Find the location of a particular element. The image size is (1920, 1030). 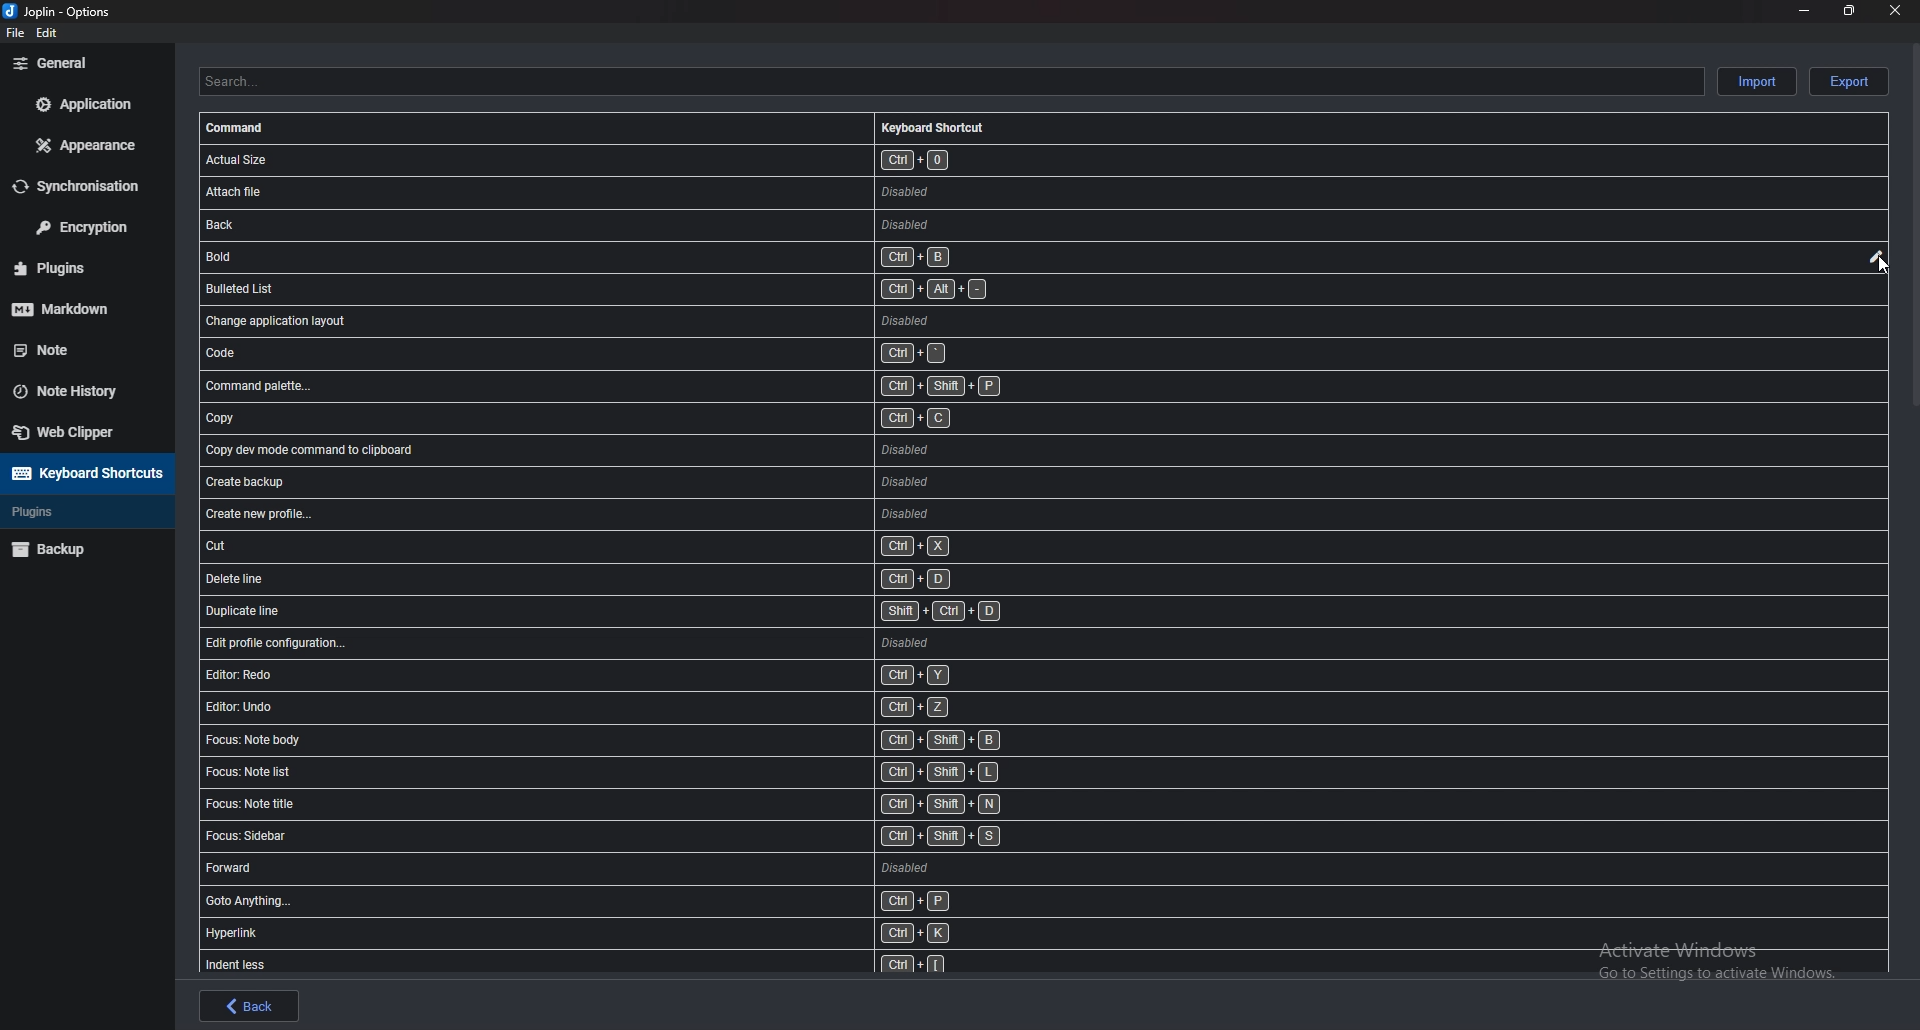

Edit is located at coordinates (1875, 258).